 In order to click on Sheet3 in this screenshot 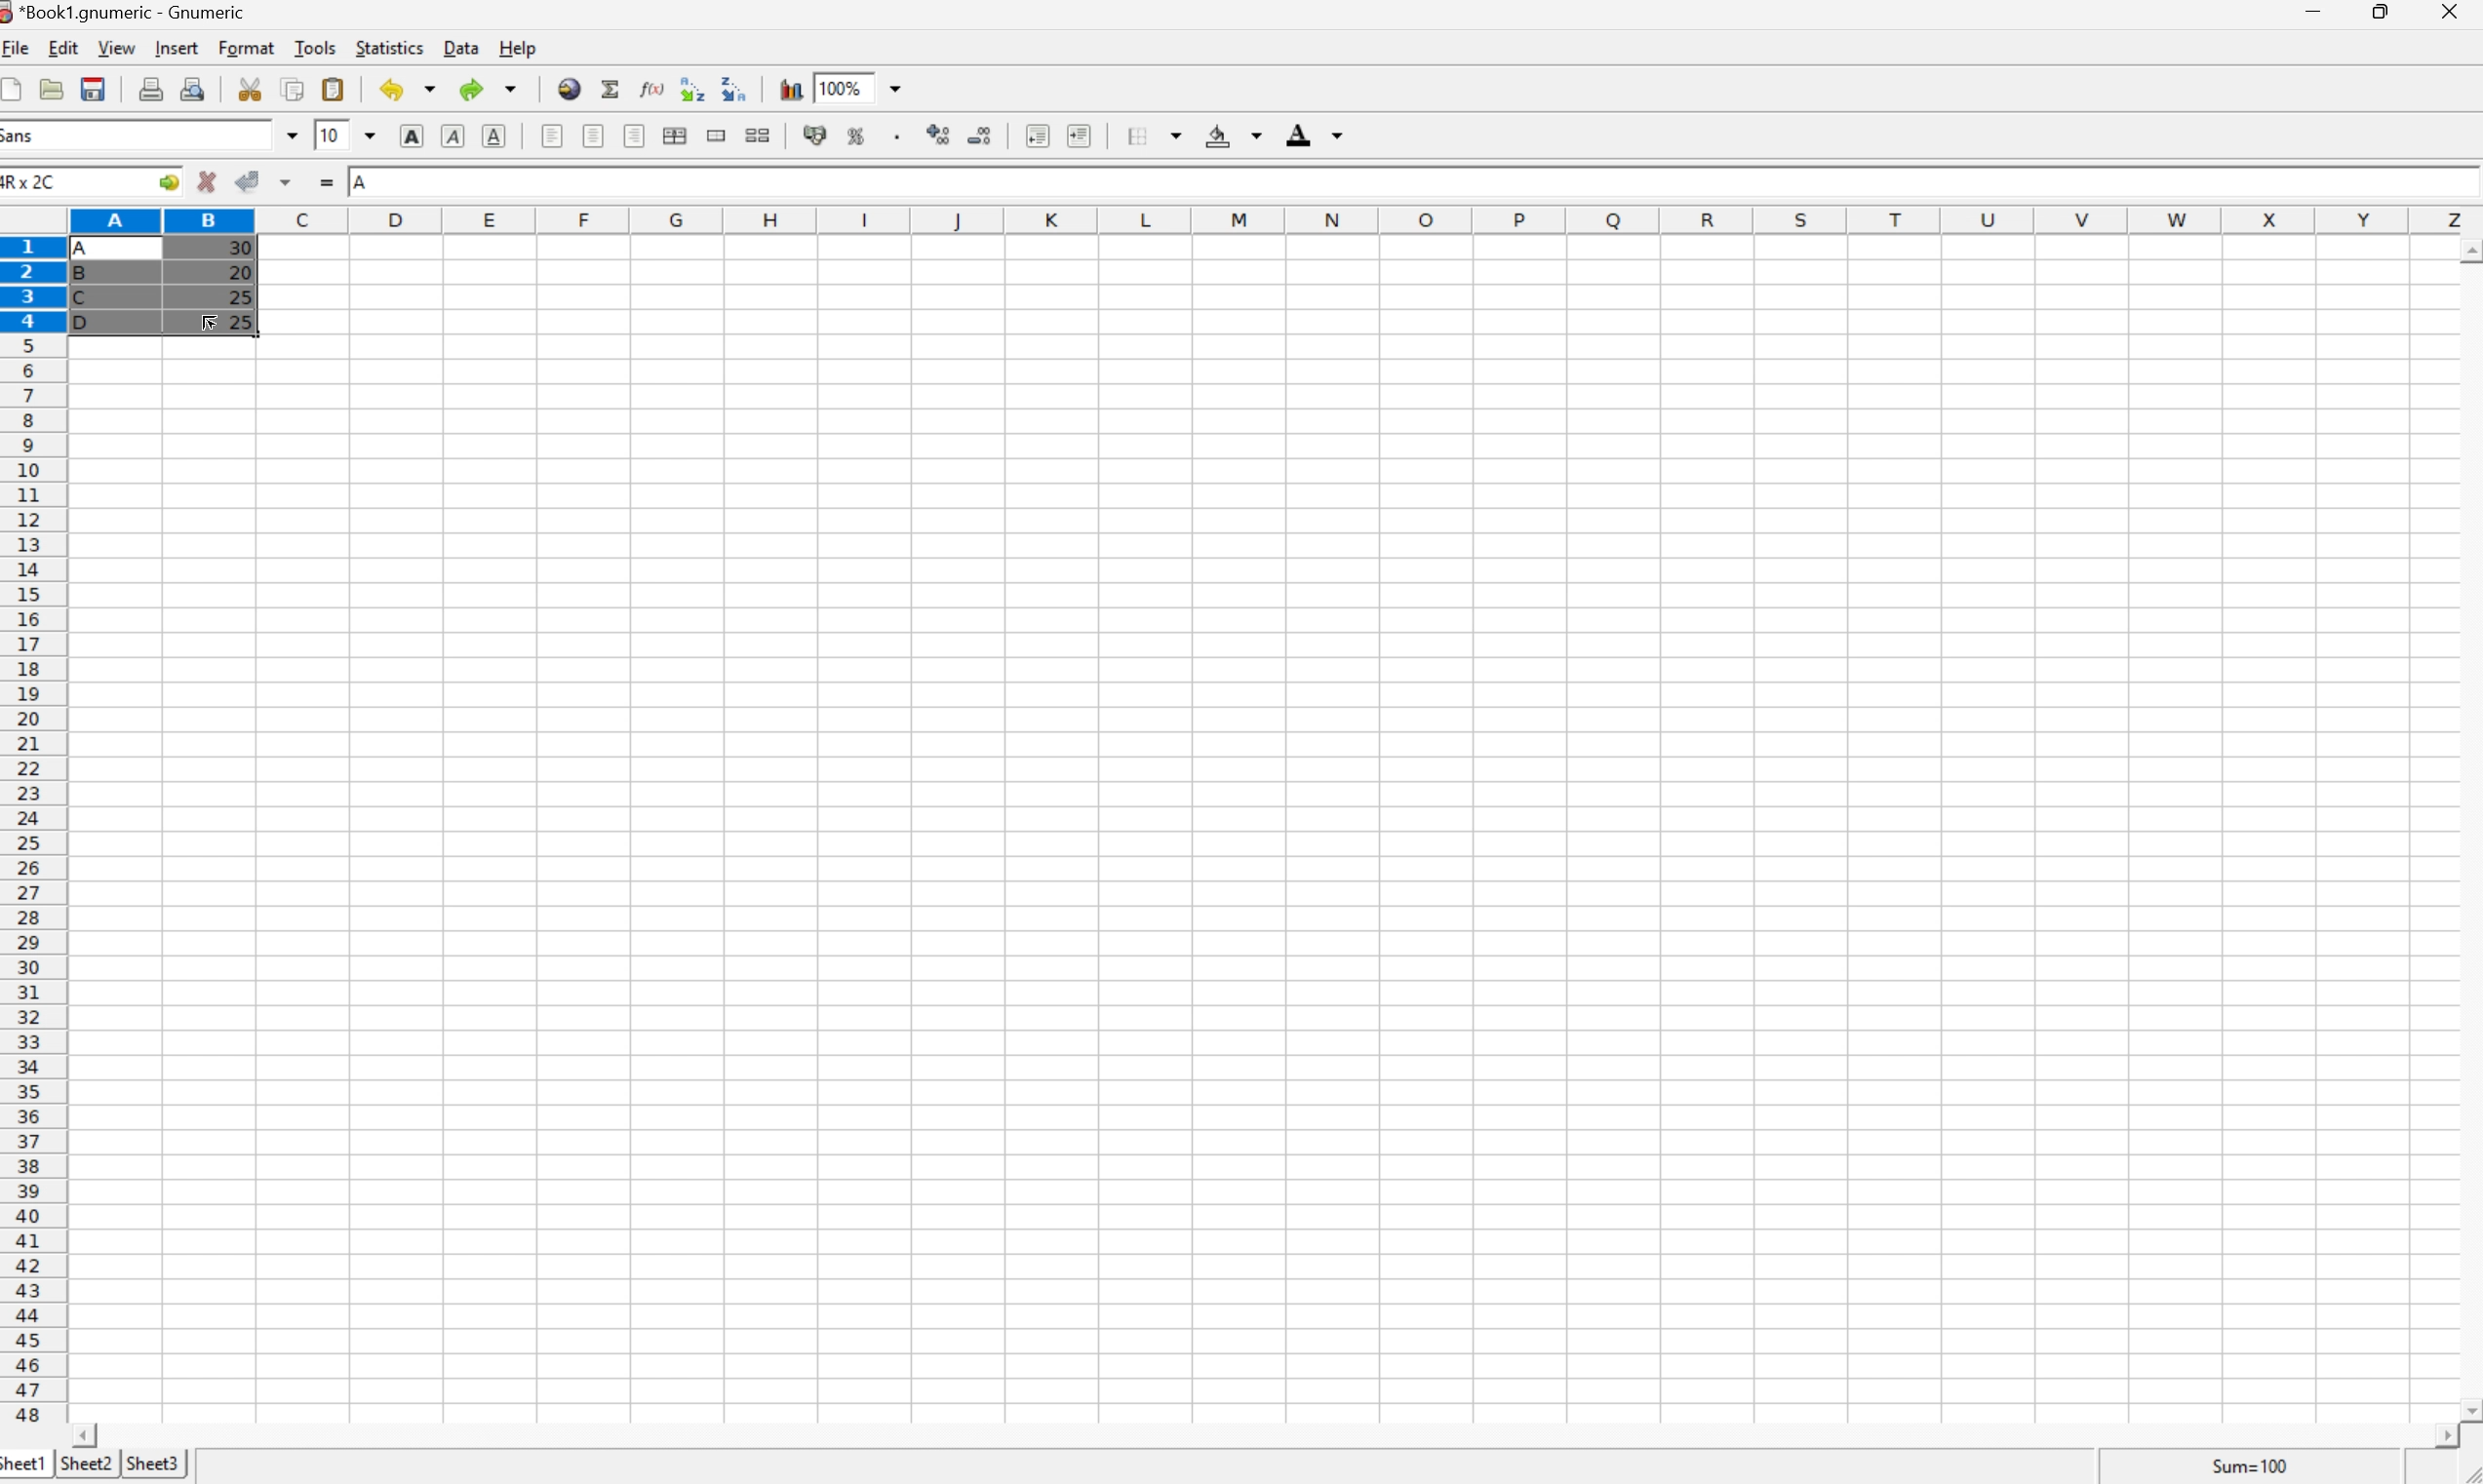, I will do `click(155, 1461)`.